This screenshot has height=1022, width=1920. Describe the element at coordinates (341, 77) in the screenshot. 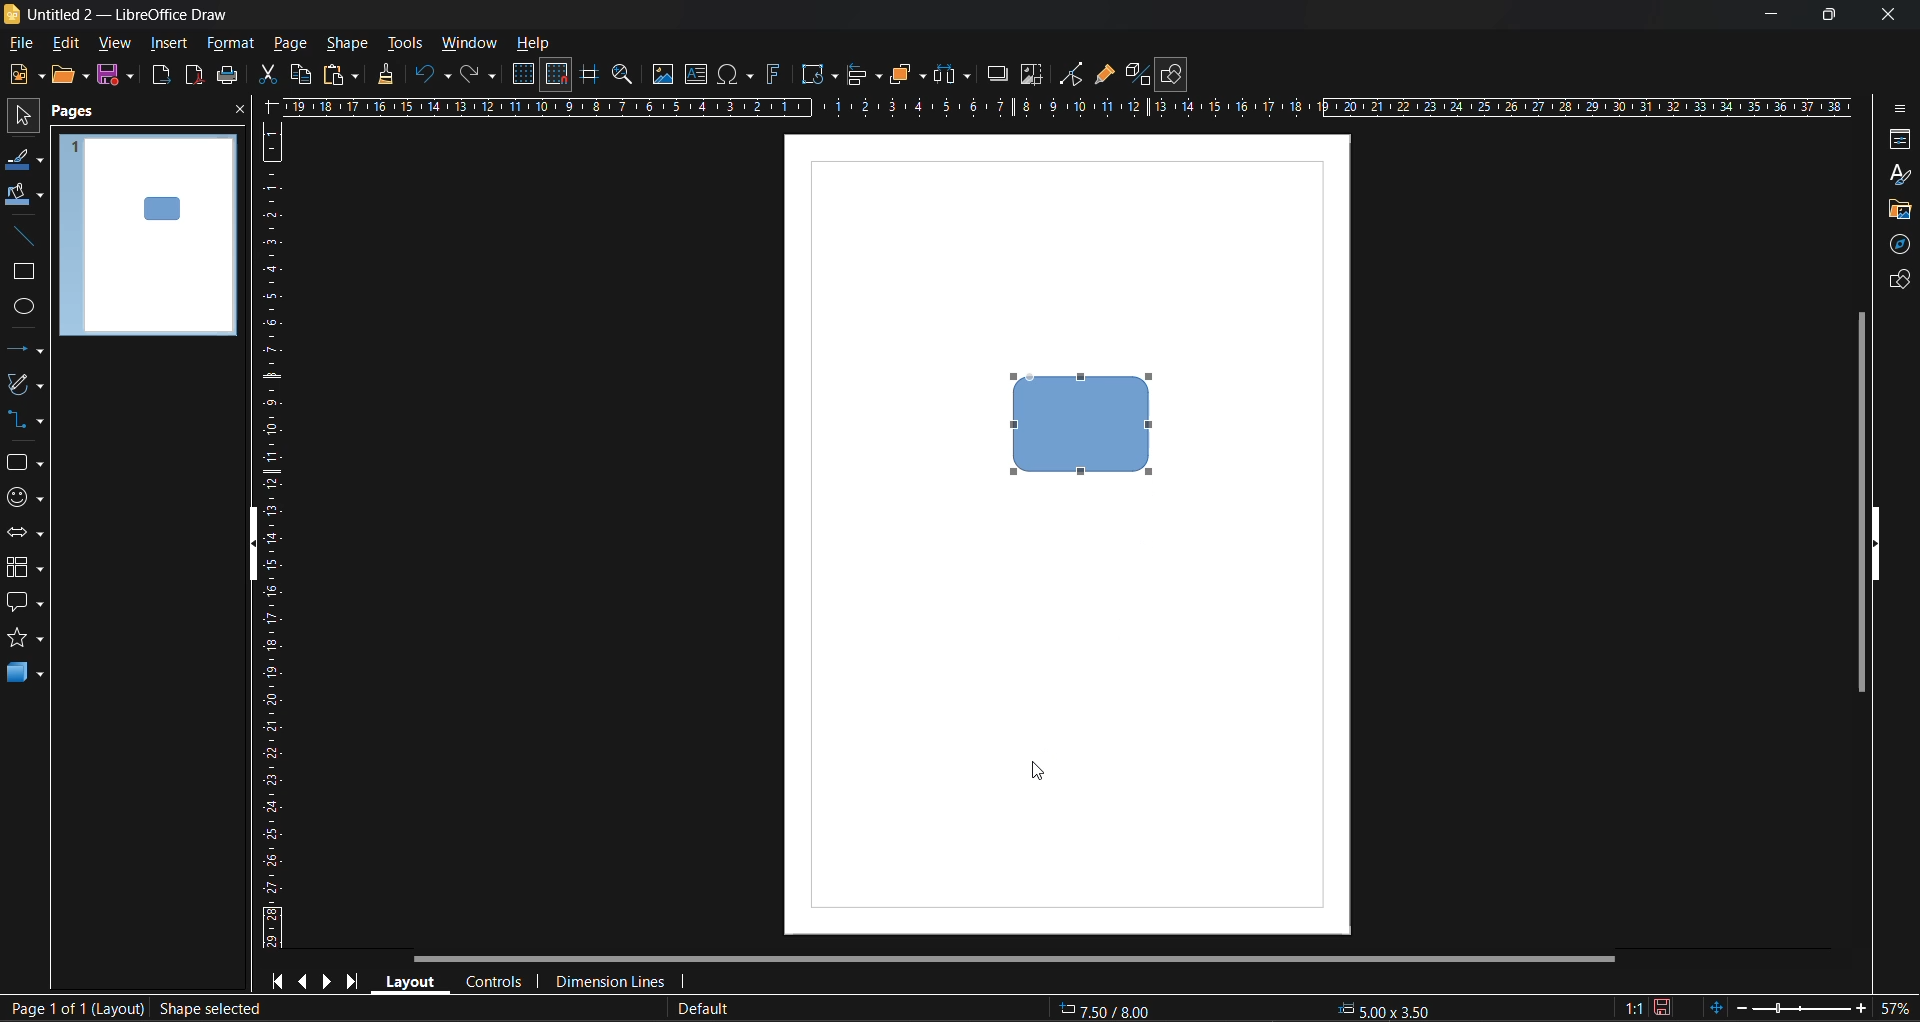

I see `paste` at that location.